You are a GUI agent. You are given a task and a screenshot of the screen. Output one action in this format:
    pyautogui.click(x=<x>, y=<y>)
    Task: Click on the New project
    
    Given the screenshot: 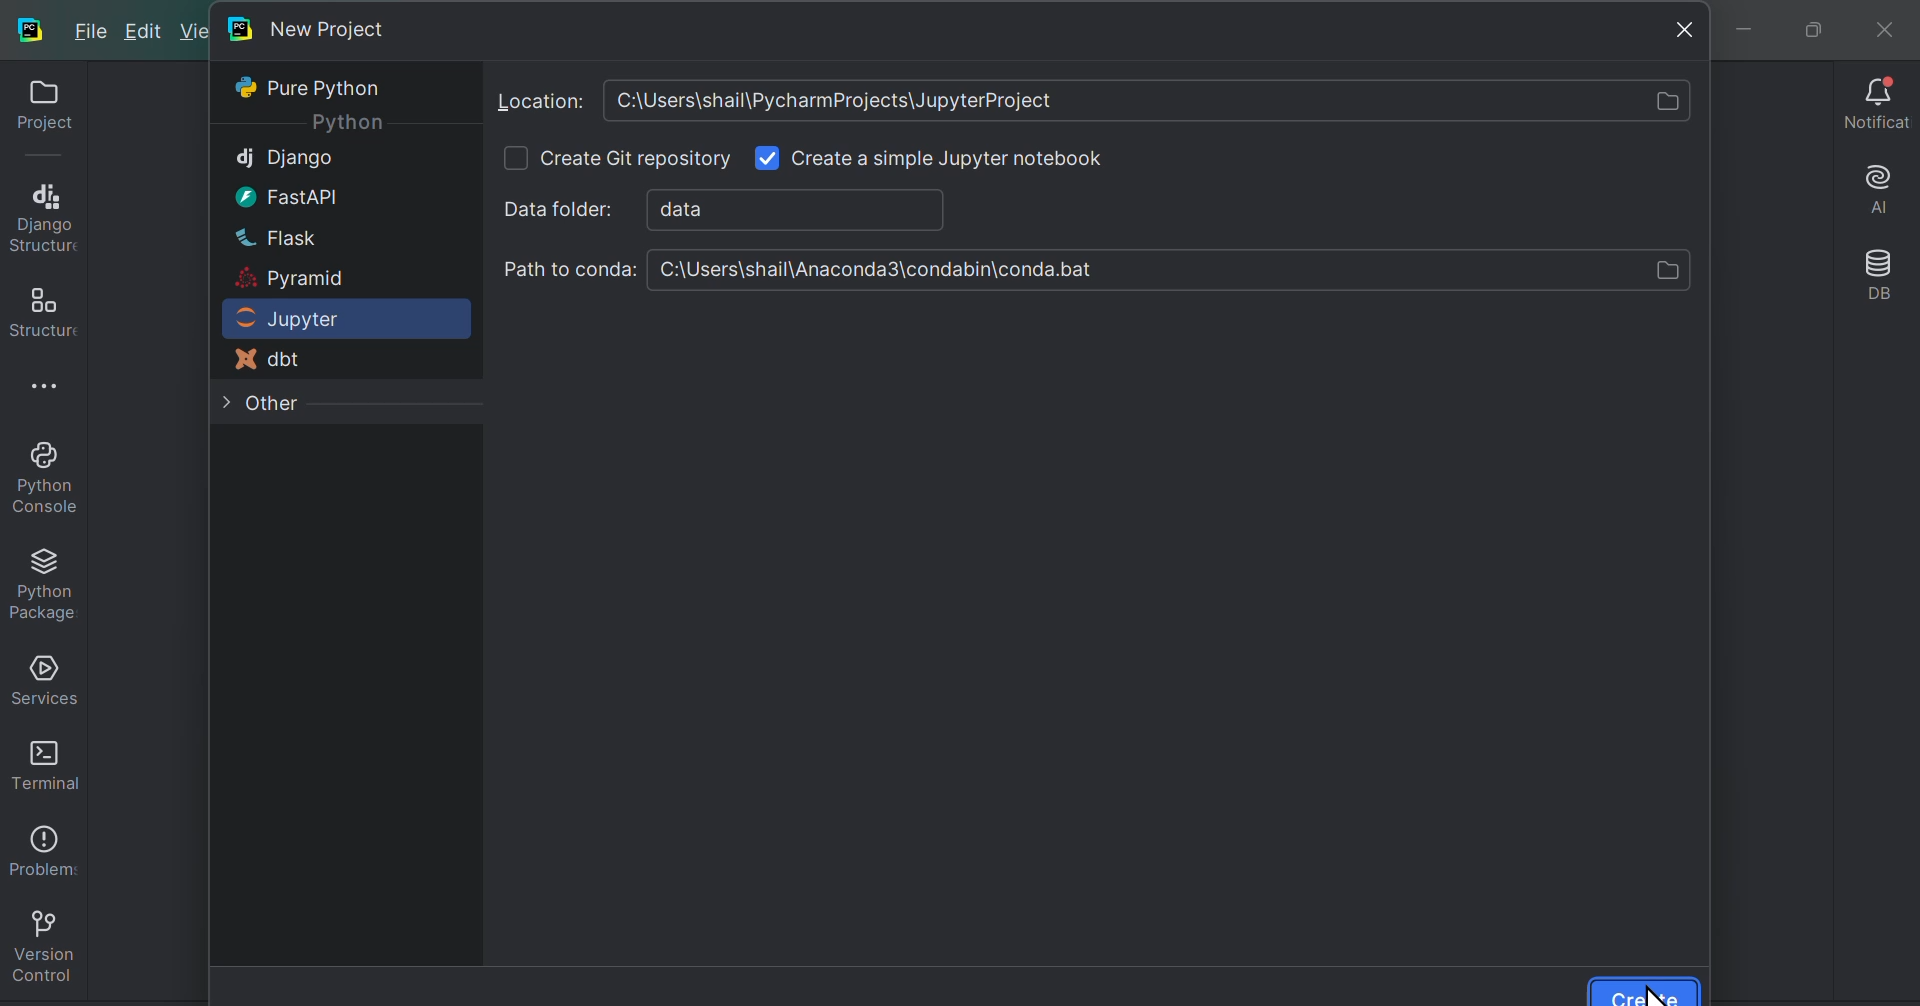 What is the action you would take?
    pyautogui.click(x=311, y=27)
    